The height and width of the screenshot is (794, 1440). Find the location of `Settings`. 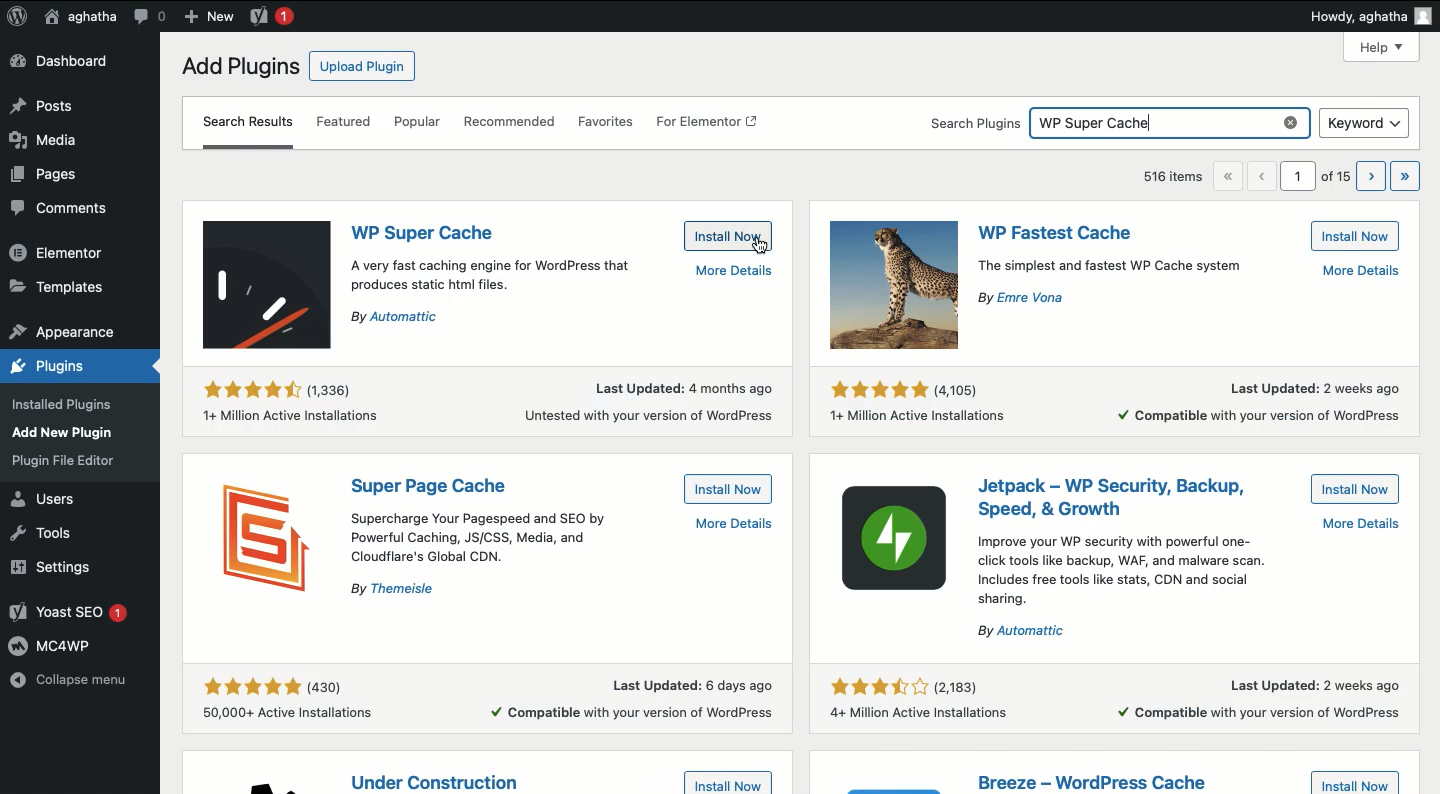

Settings is located at coordinates (60, 568).